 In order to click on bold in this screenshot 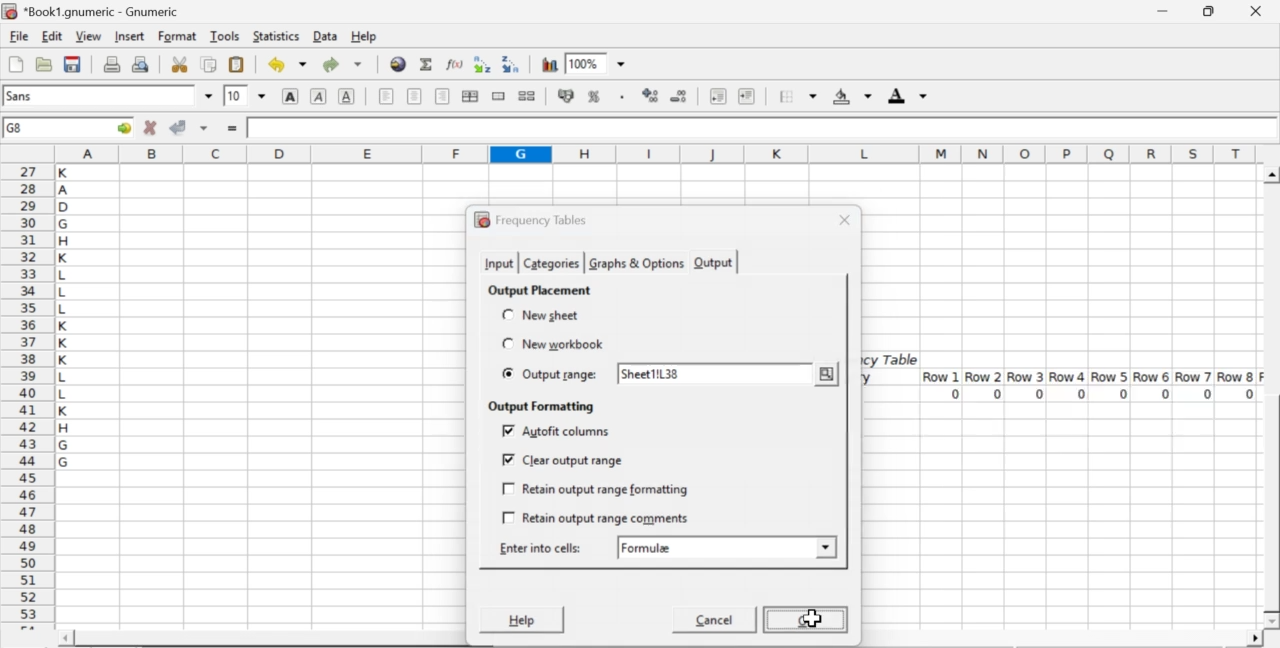, I will do `click(291, 95)`.